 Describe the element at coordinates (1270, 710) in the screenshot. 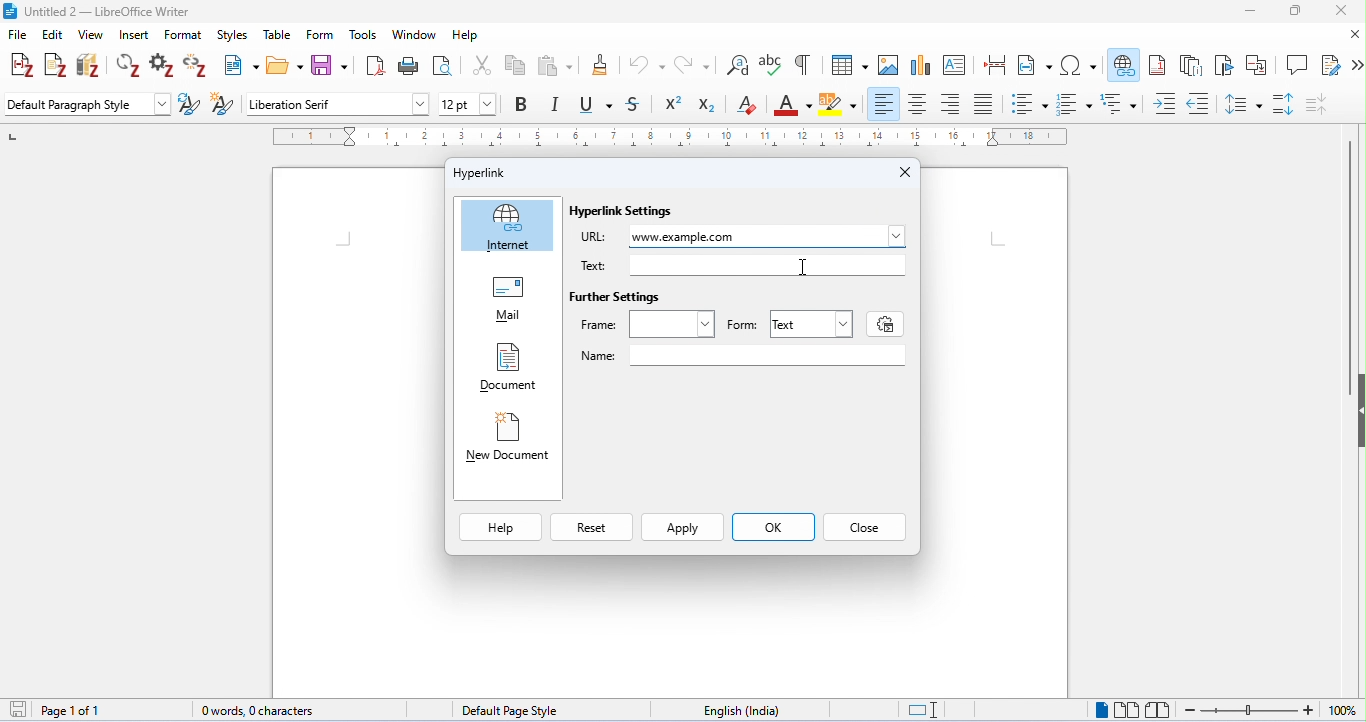

I see `zoom` at that location.